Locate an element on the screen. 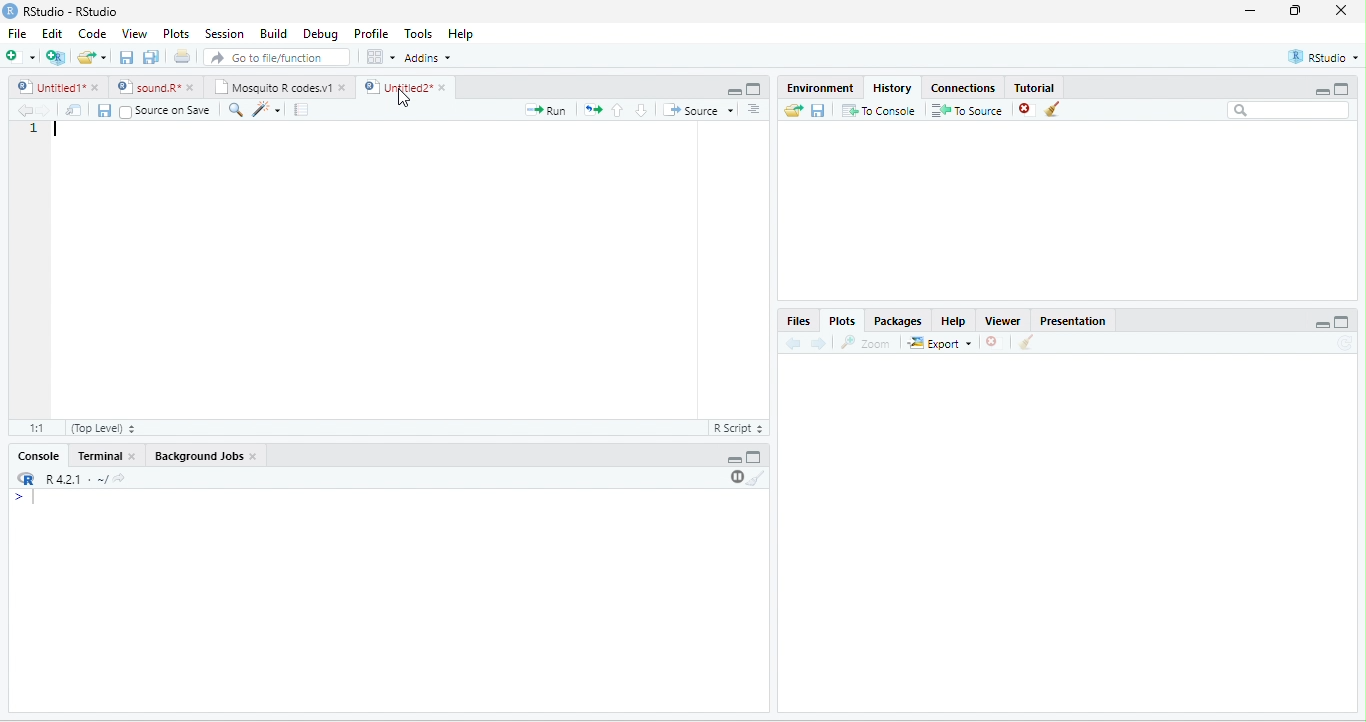 Image resolution: width=1366 pixels, height=722 pixels. search bar is located at coordinates (1289, 109).